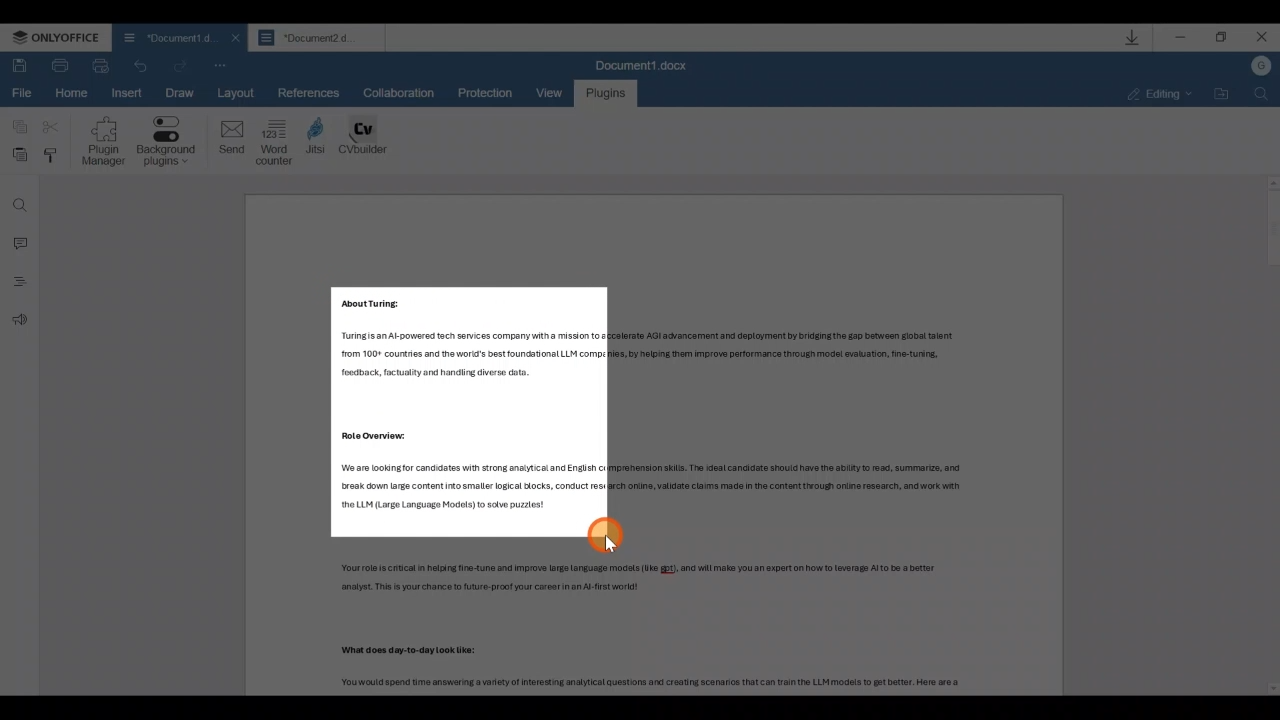  I want to click on Scroll bar, so click(1264, 439).